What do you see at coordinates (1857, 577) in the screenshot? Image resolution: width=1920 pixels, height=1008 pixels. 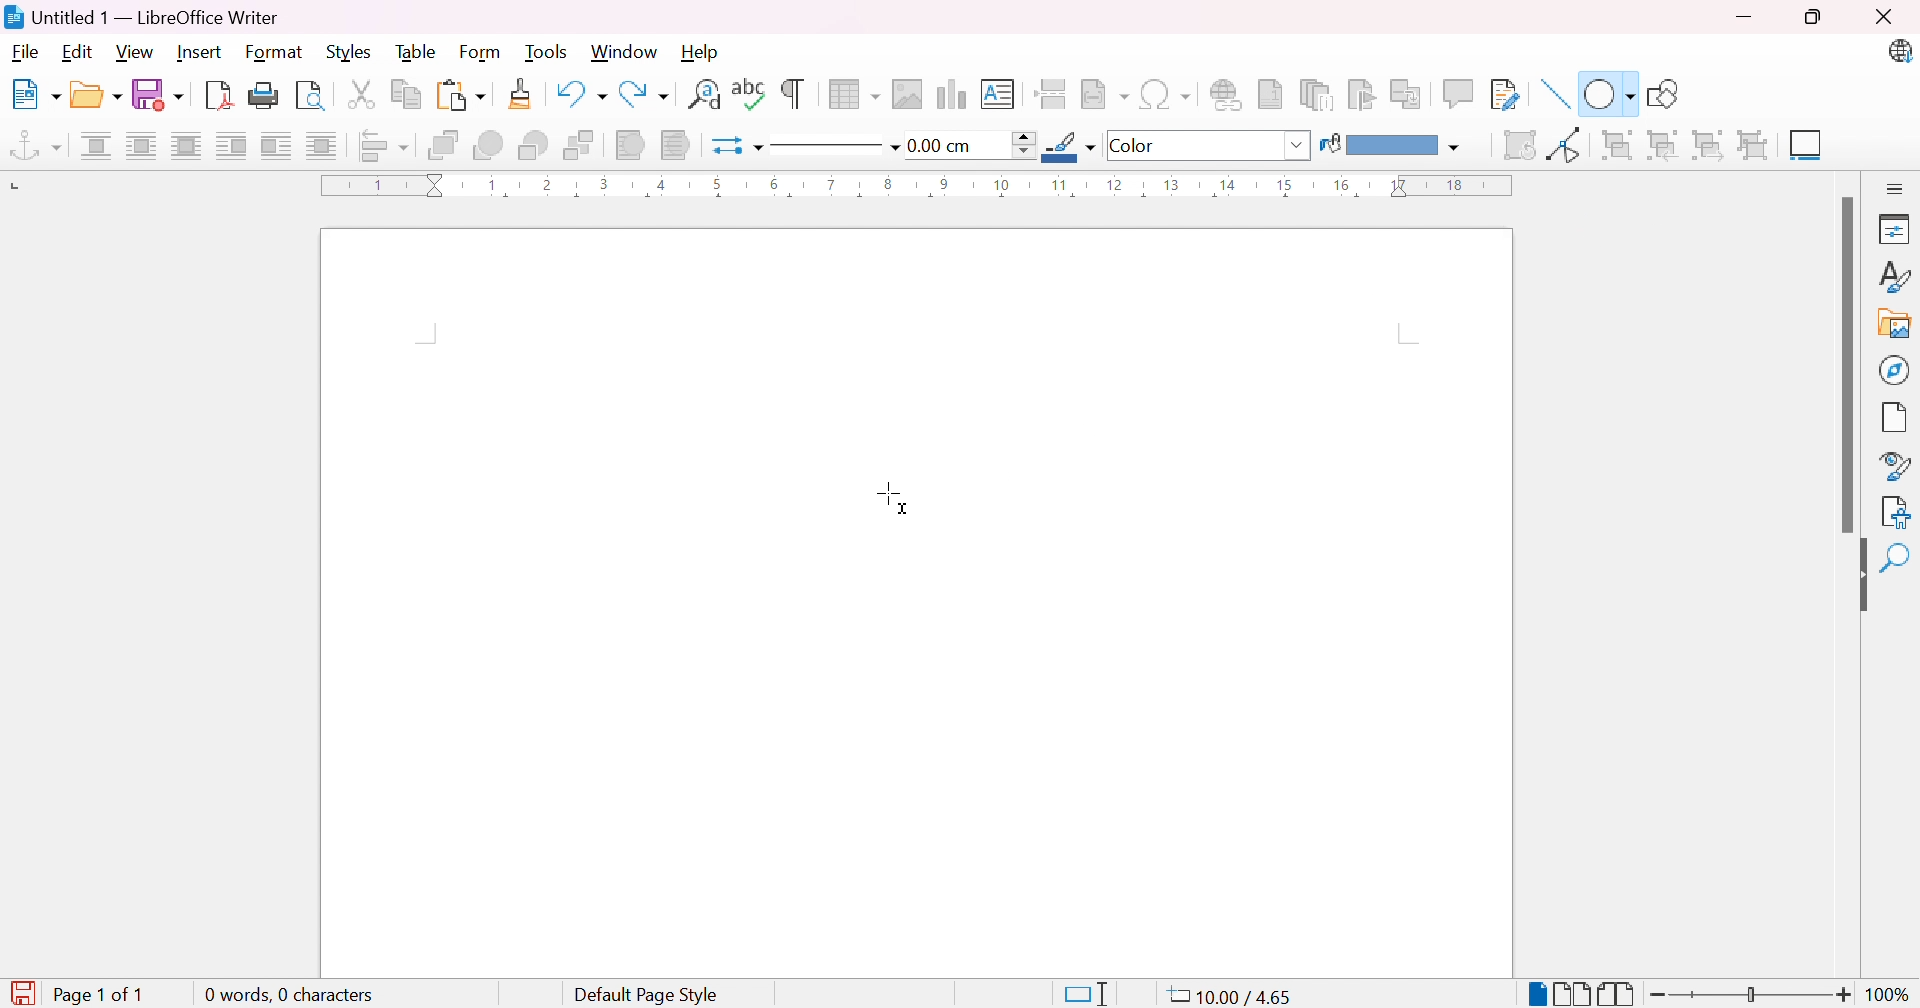 I see `Hide` at bounding box center [1857, 577].